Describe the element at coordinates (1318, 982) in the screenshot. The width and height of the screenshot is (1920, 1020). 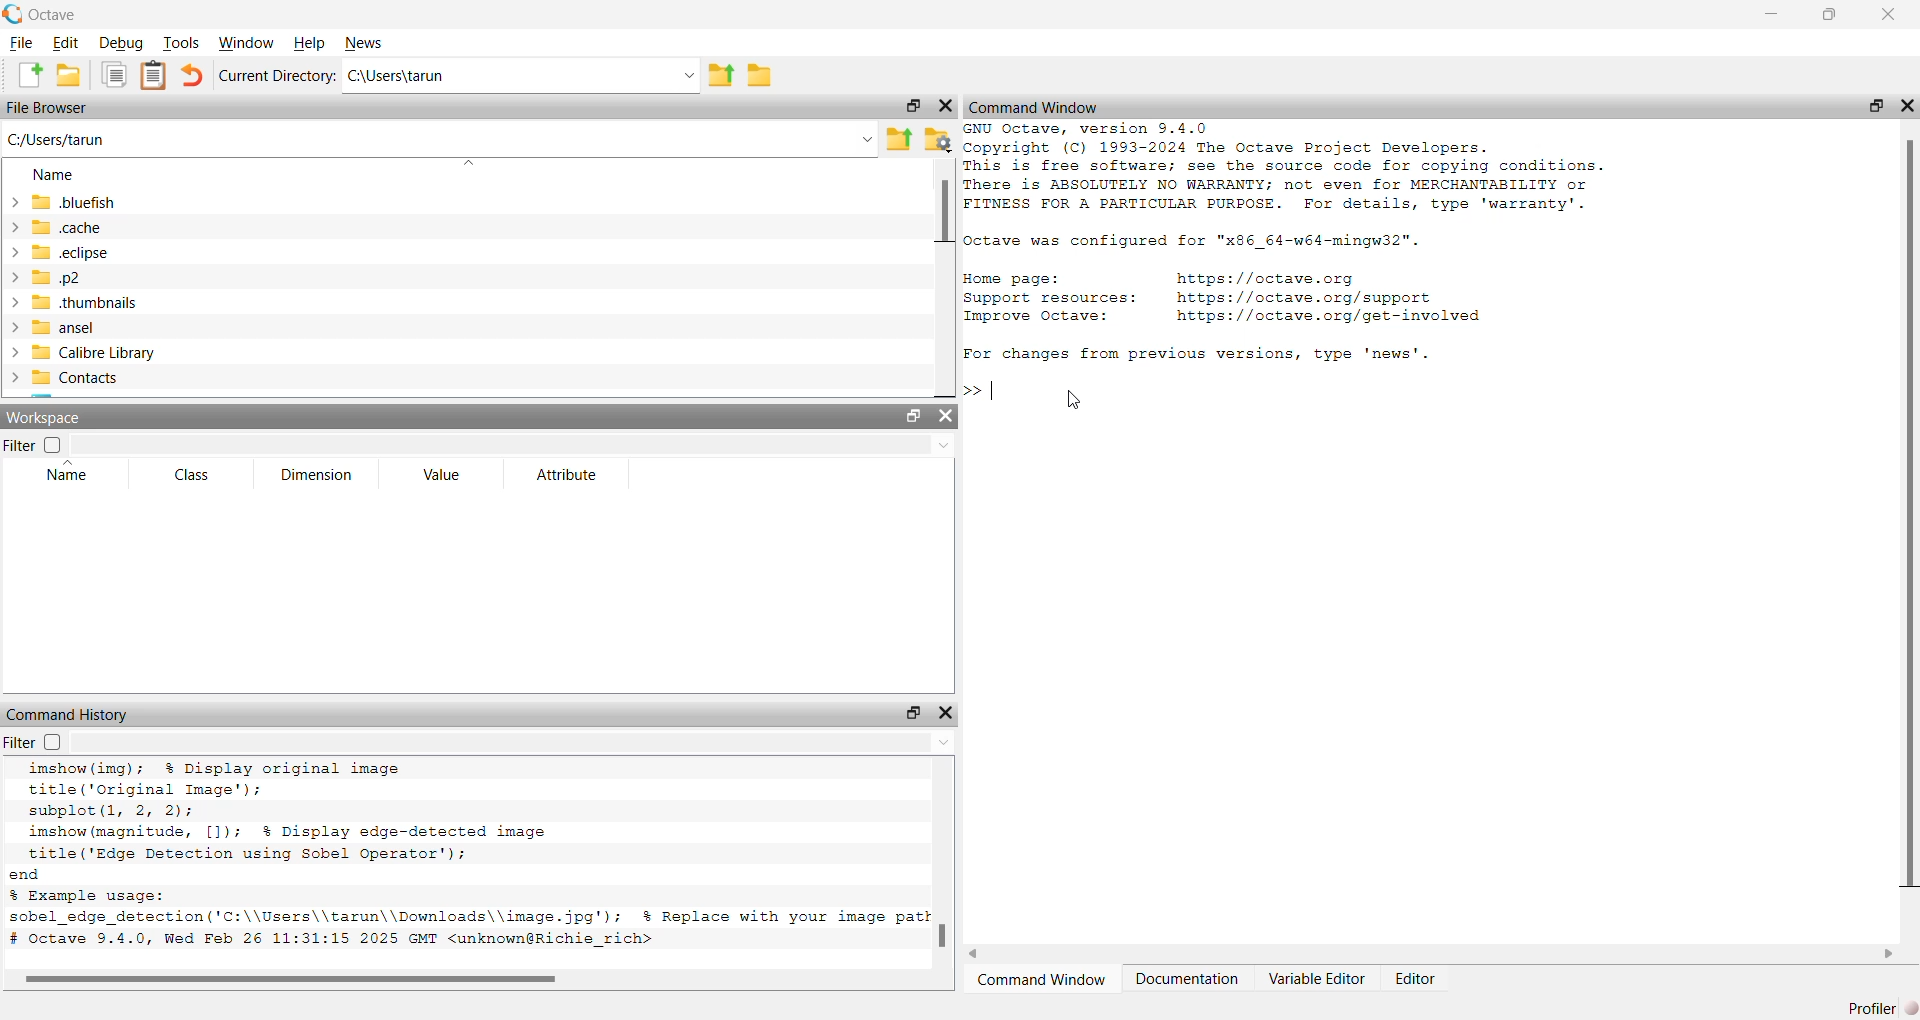
I see `Variable Editor` at that location.